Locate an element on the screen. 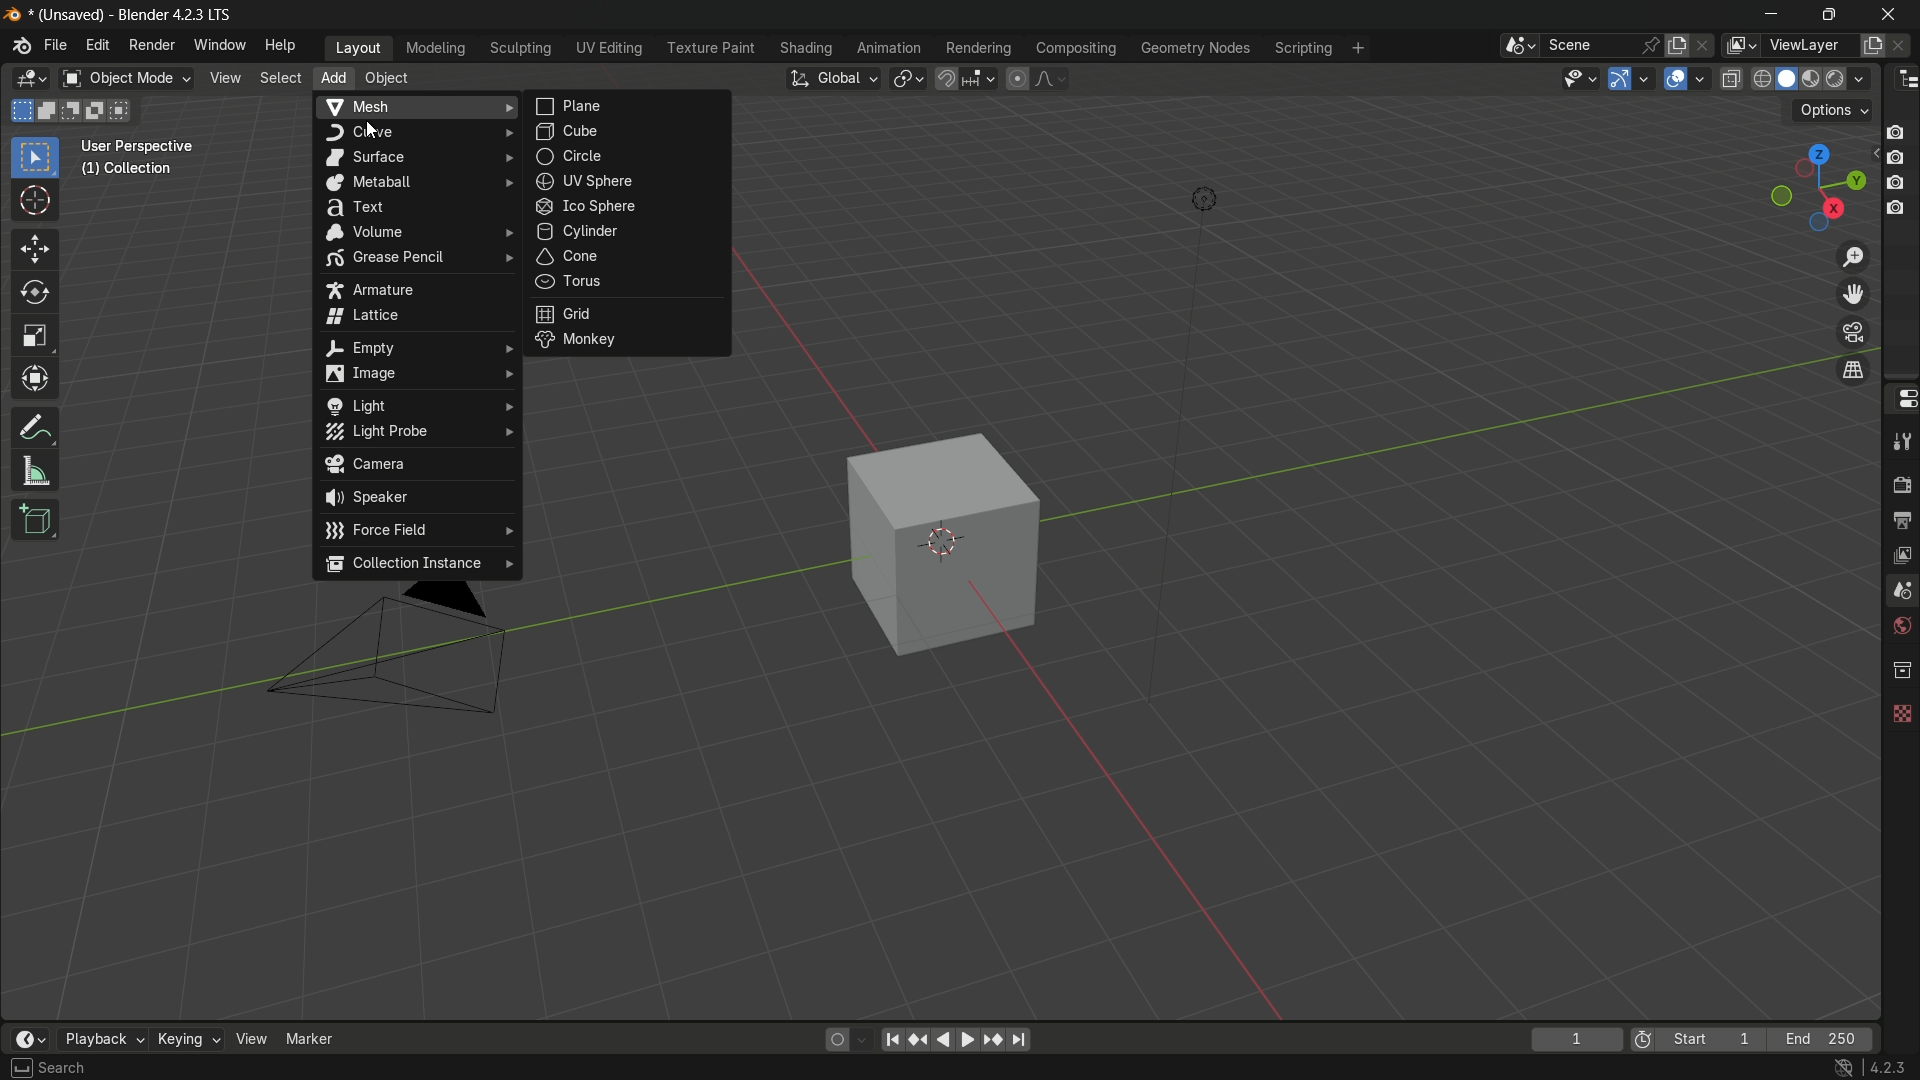 The image size is (1920, 1080). end is located at coordinates (1828, 1038).